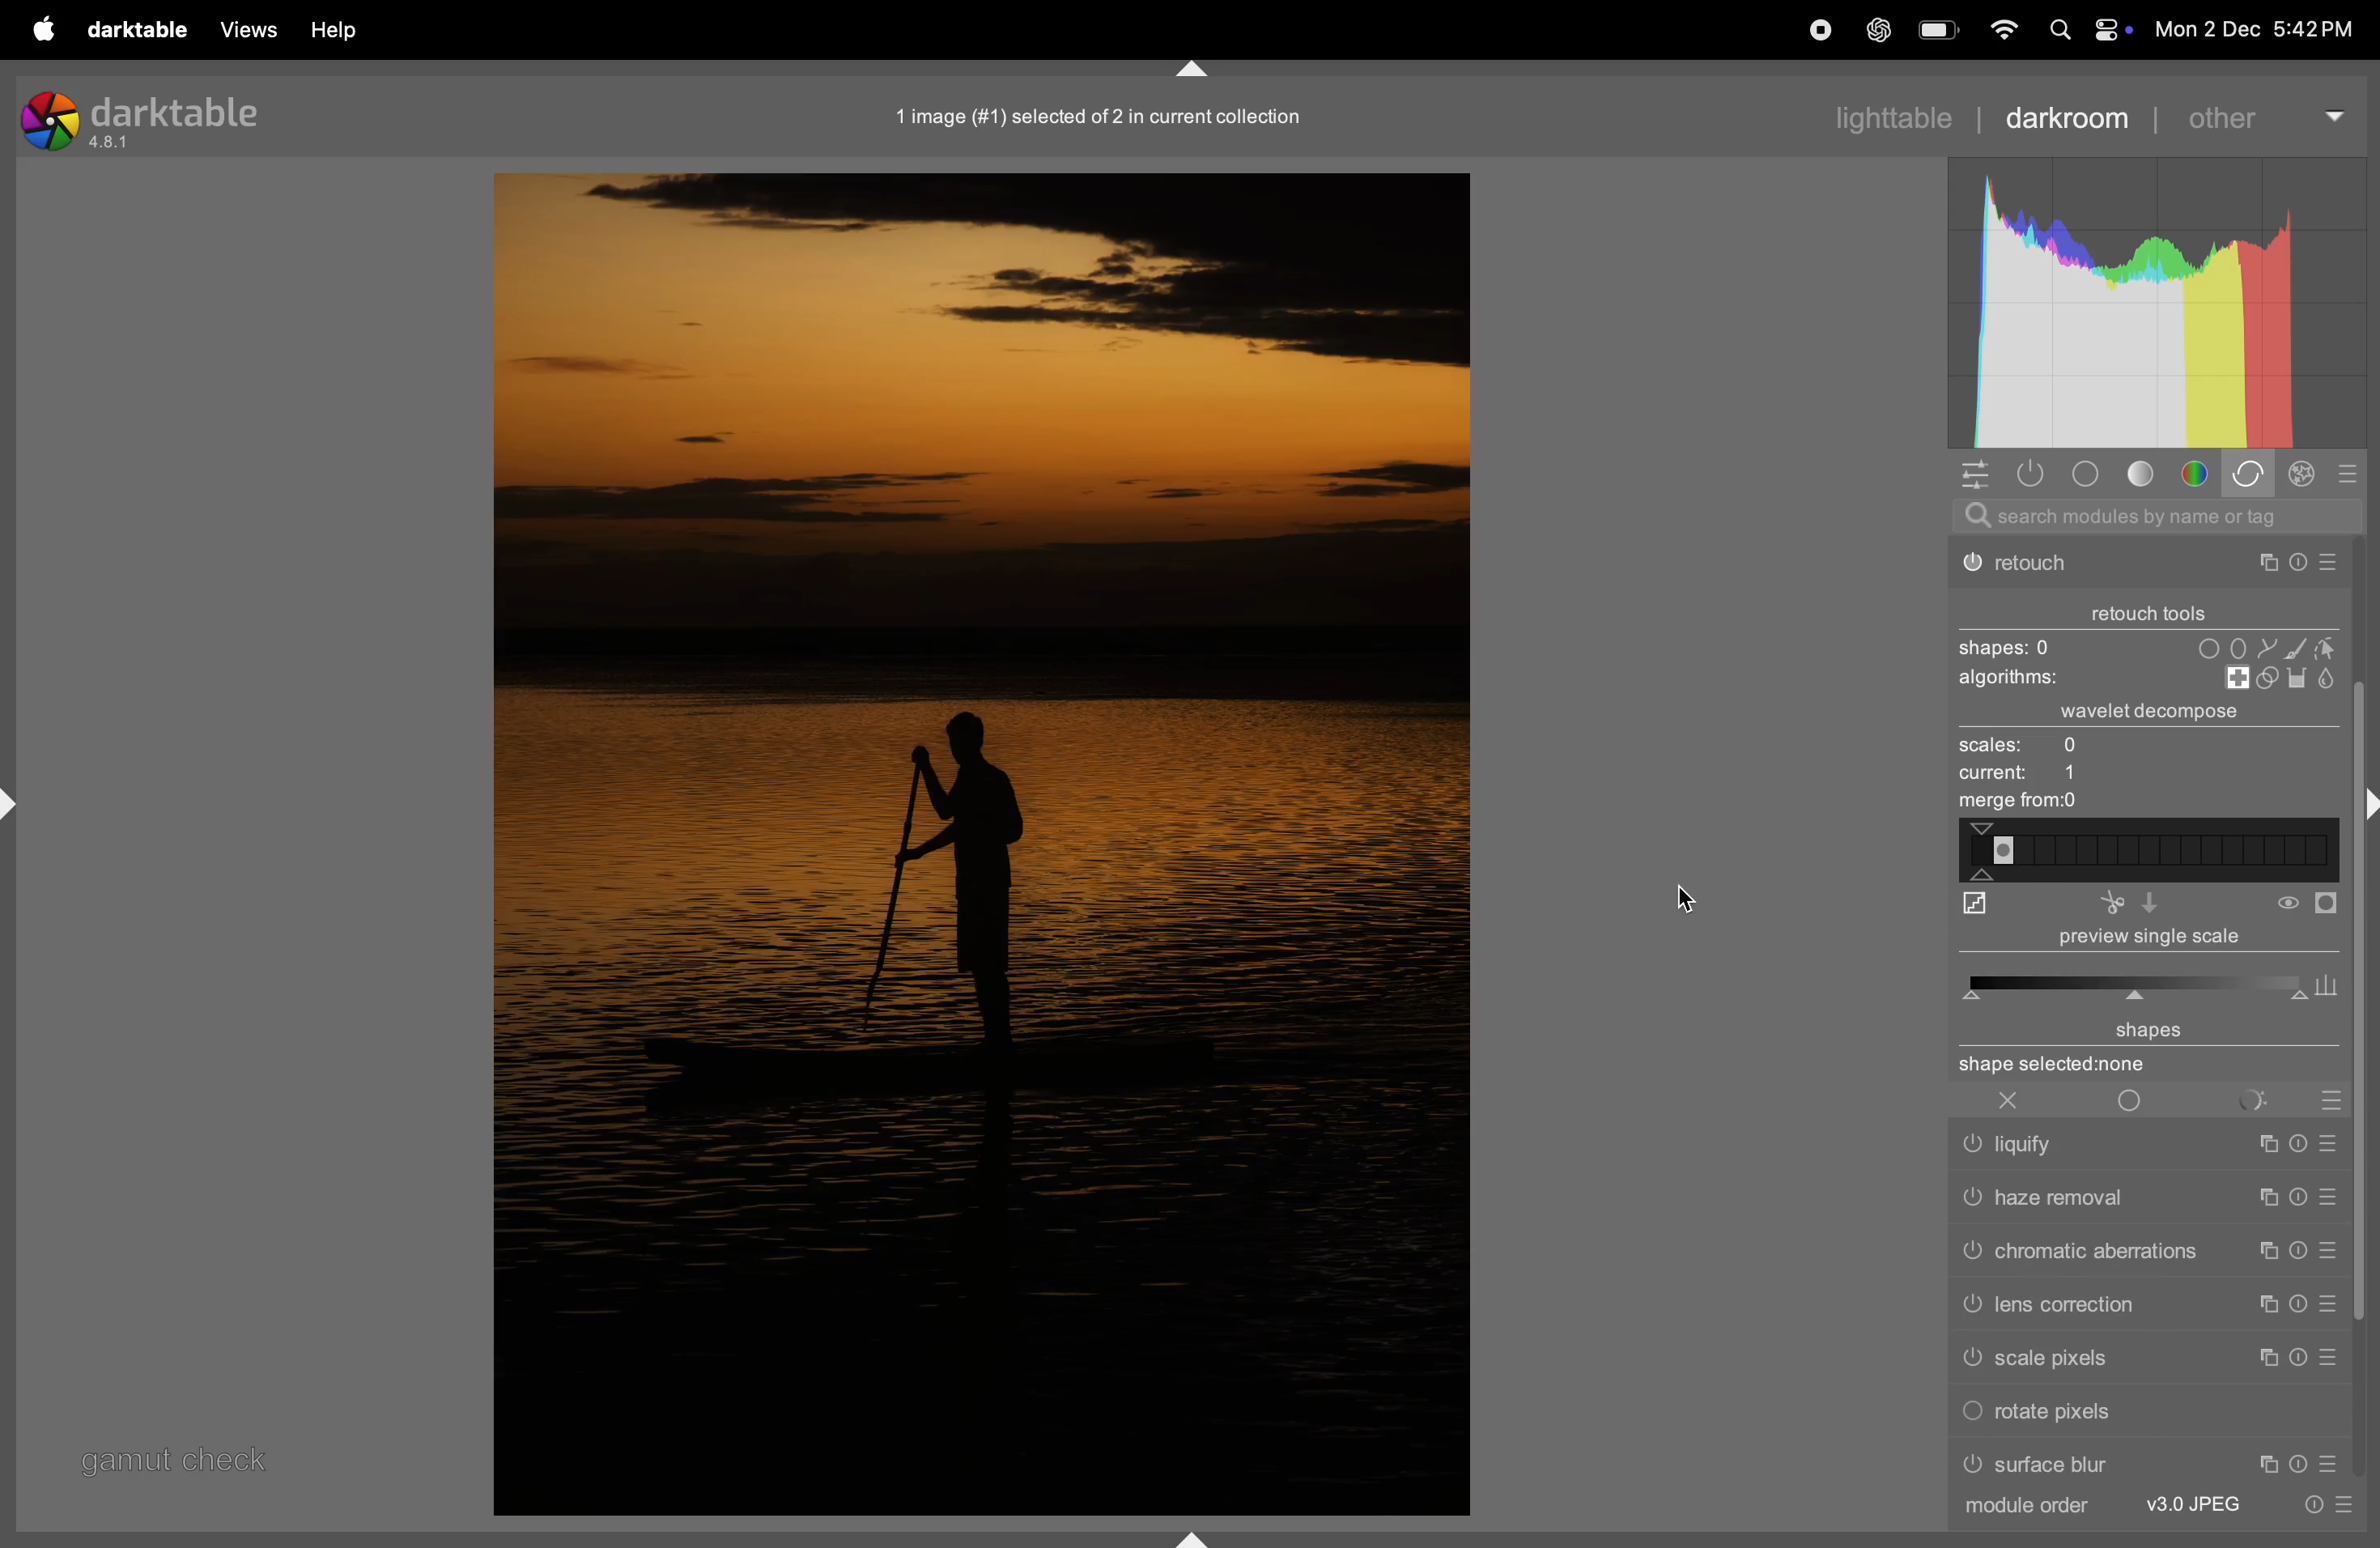 The image size is (2380, 1548). I want to click on close, so click(2013, 1101).